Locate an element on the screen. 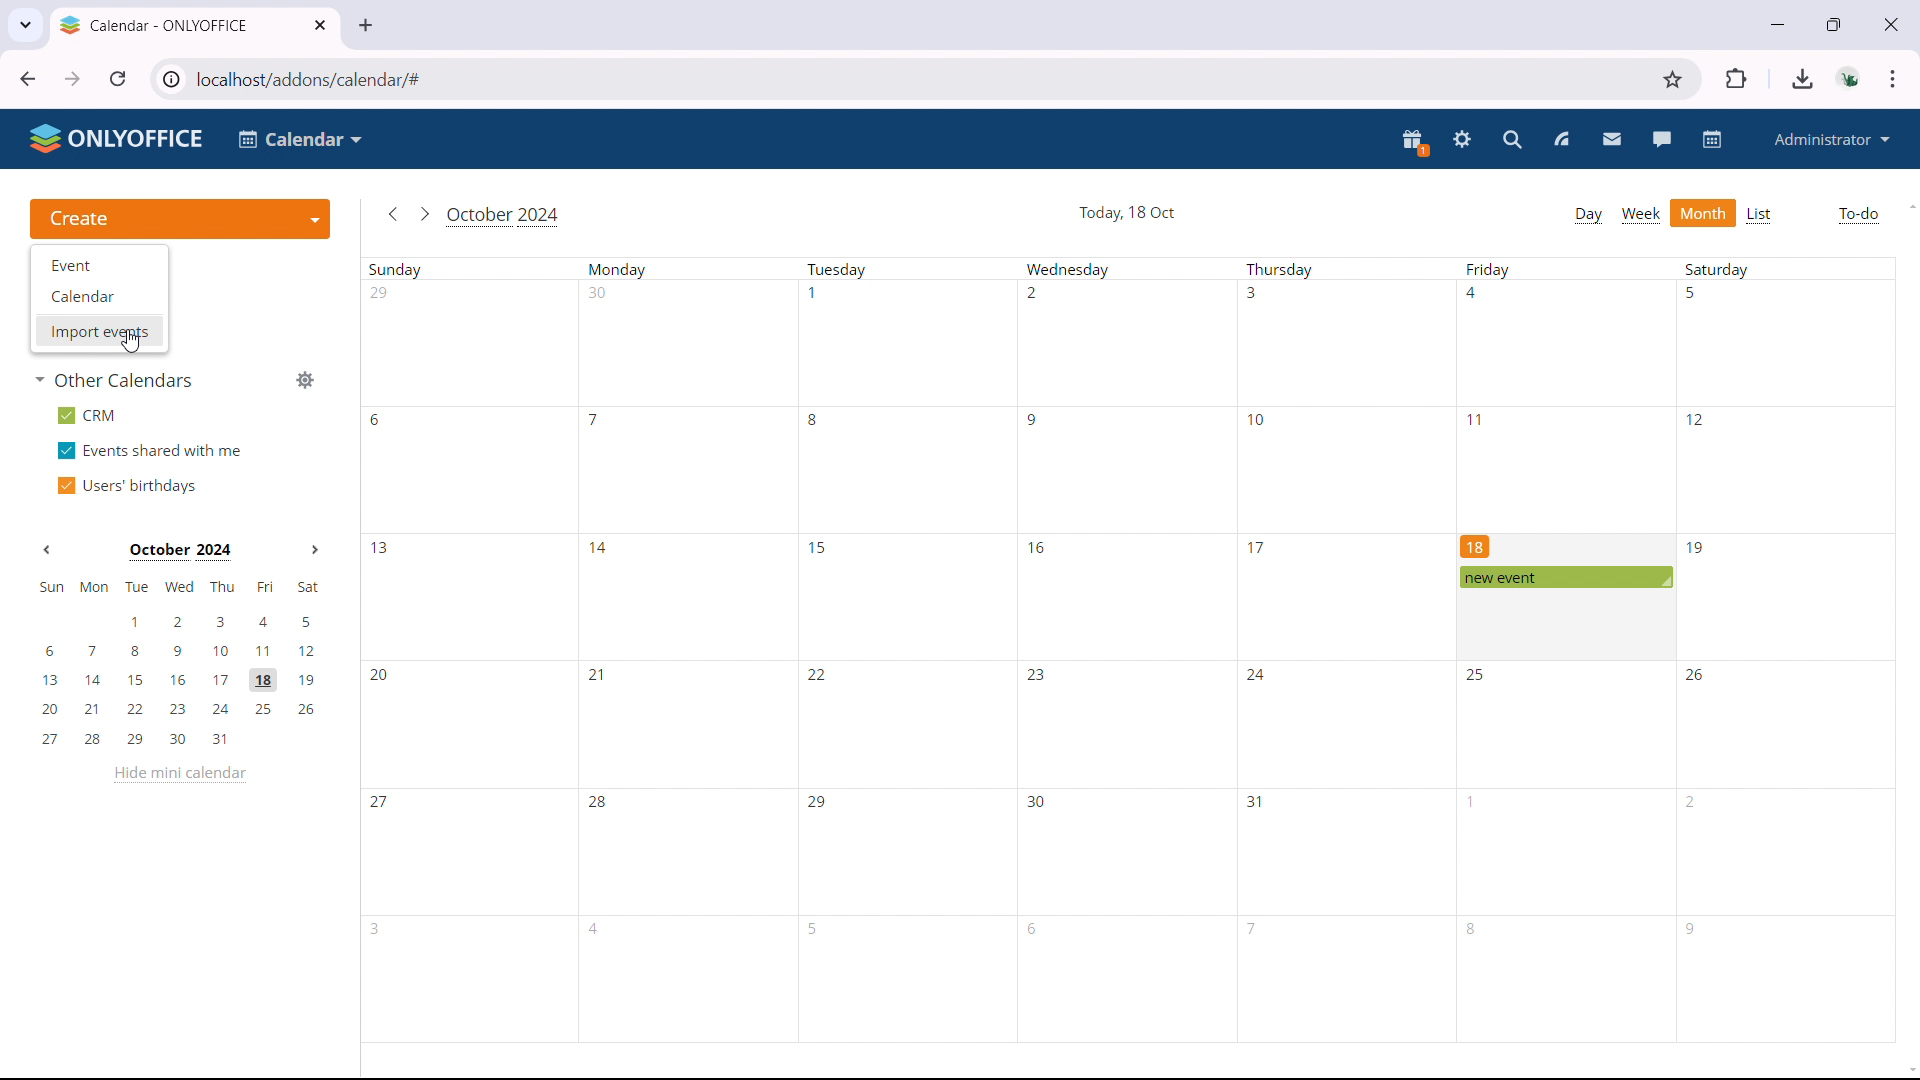 Image resolution: width=1920 pixels, height=1080 pixels. settings is located at coordinates (1463, 141).